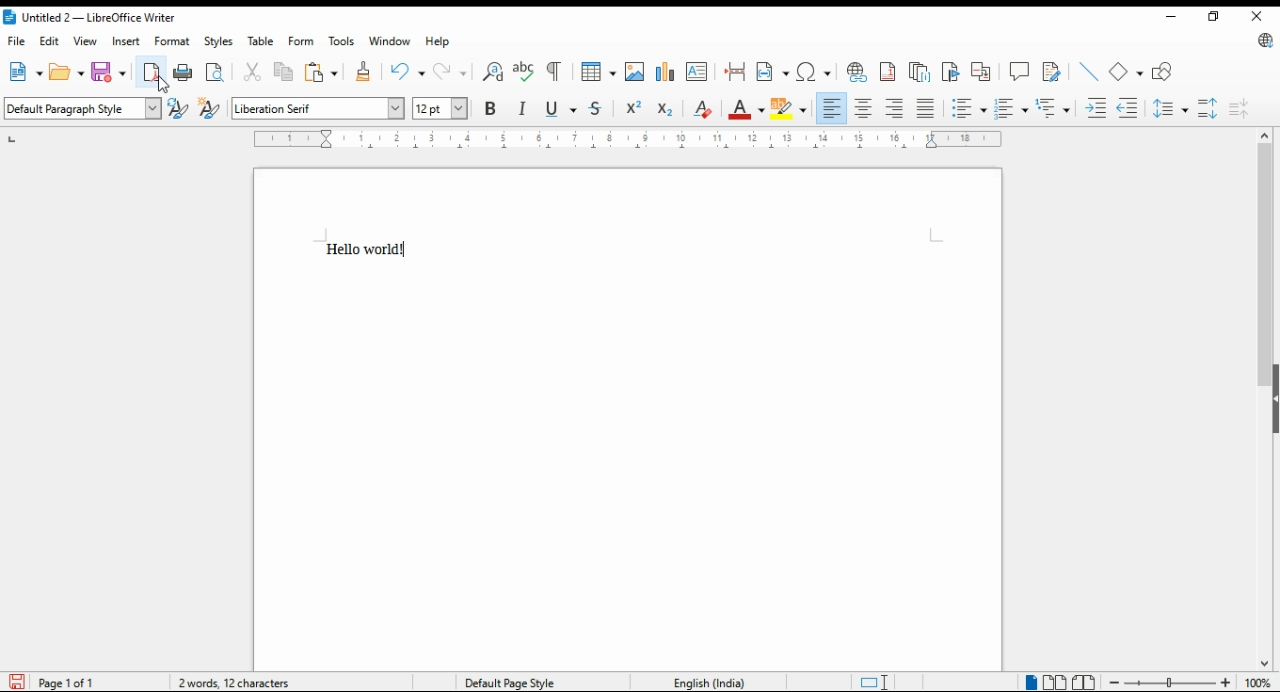 The image size is (1280, 692). Describe the element at coordinates (1052, 107) in the screenshot. I see `select outline format` at that location.